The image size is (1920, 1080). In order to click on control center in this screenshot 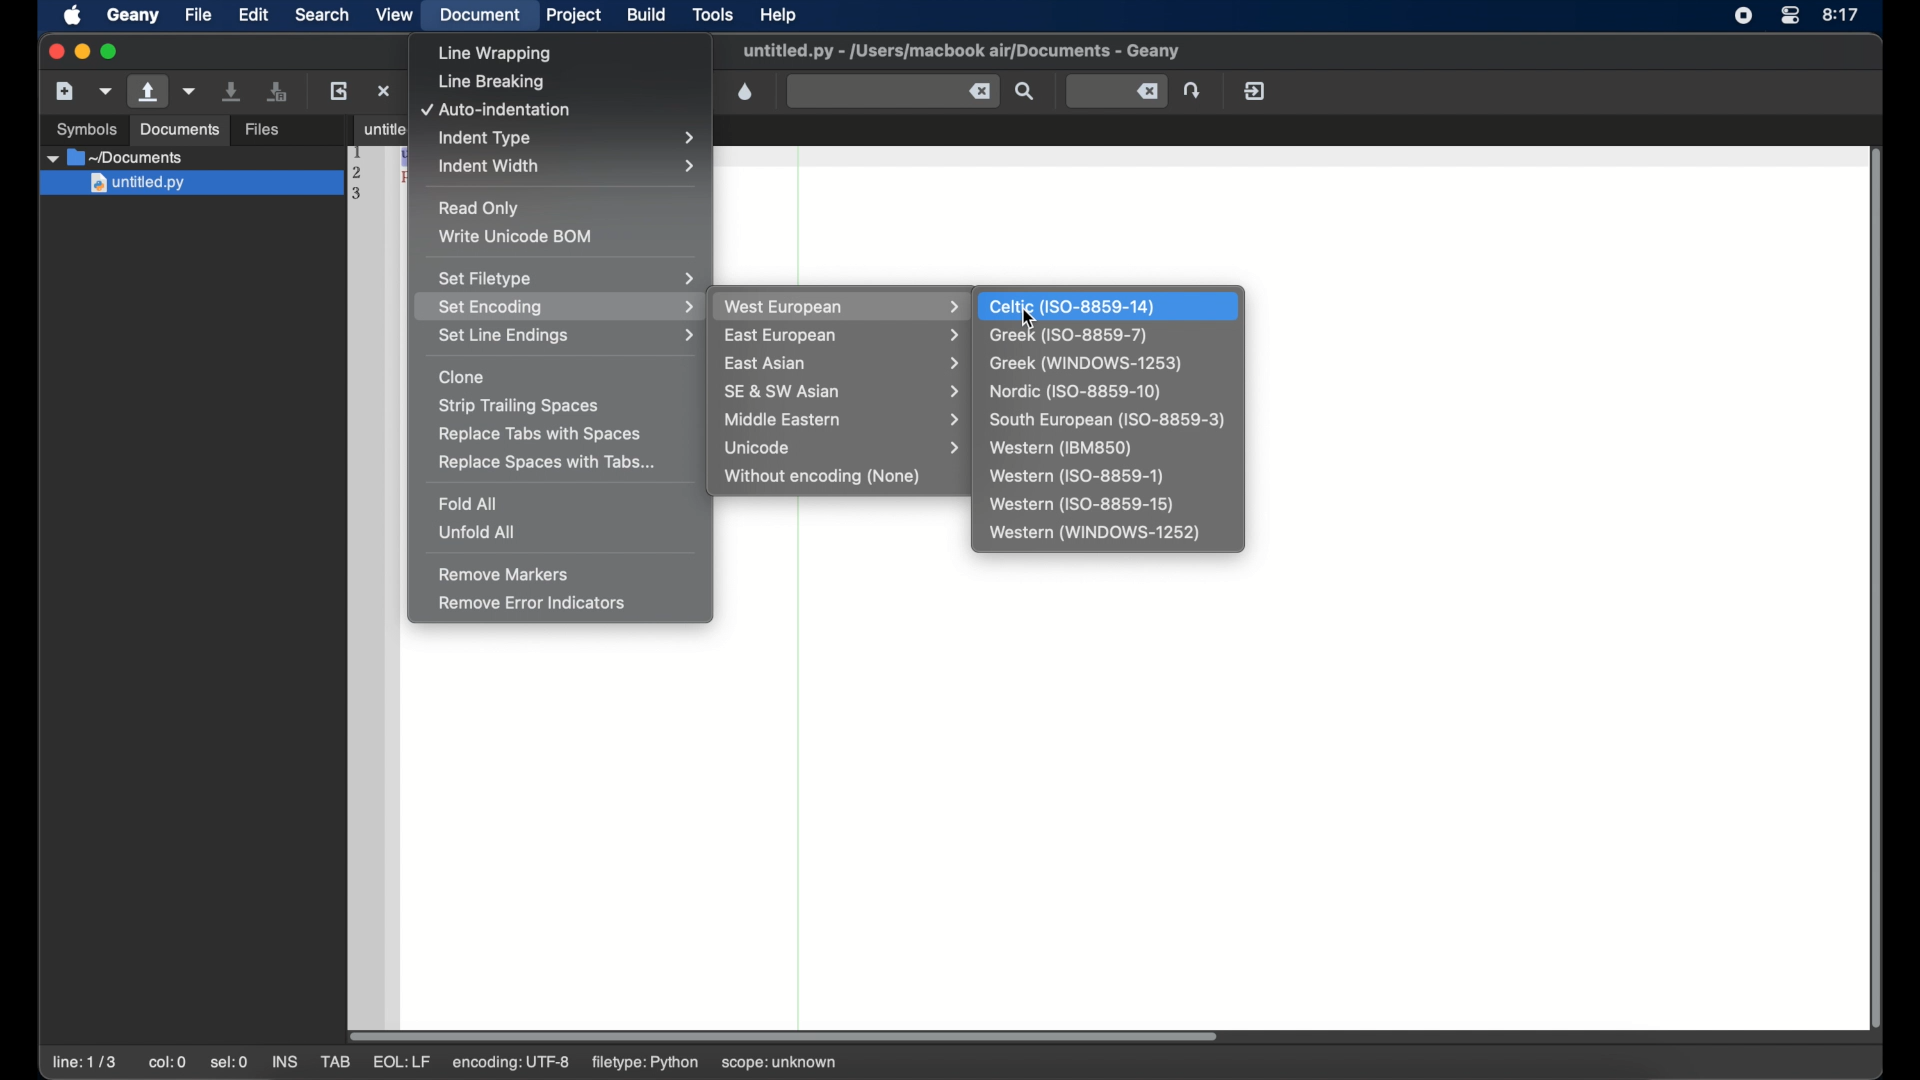, I will do `click(1790, 16)`.